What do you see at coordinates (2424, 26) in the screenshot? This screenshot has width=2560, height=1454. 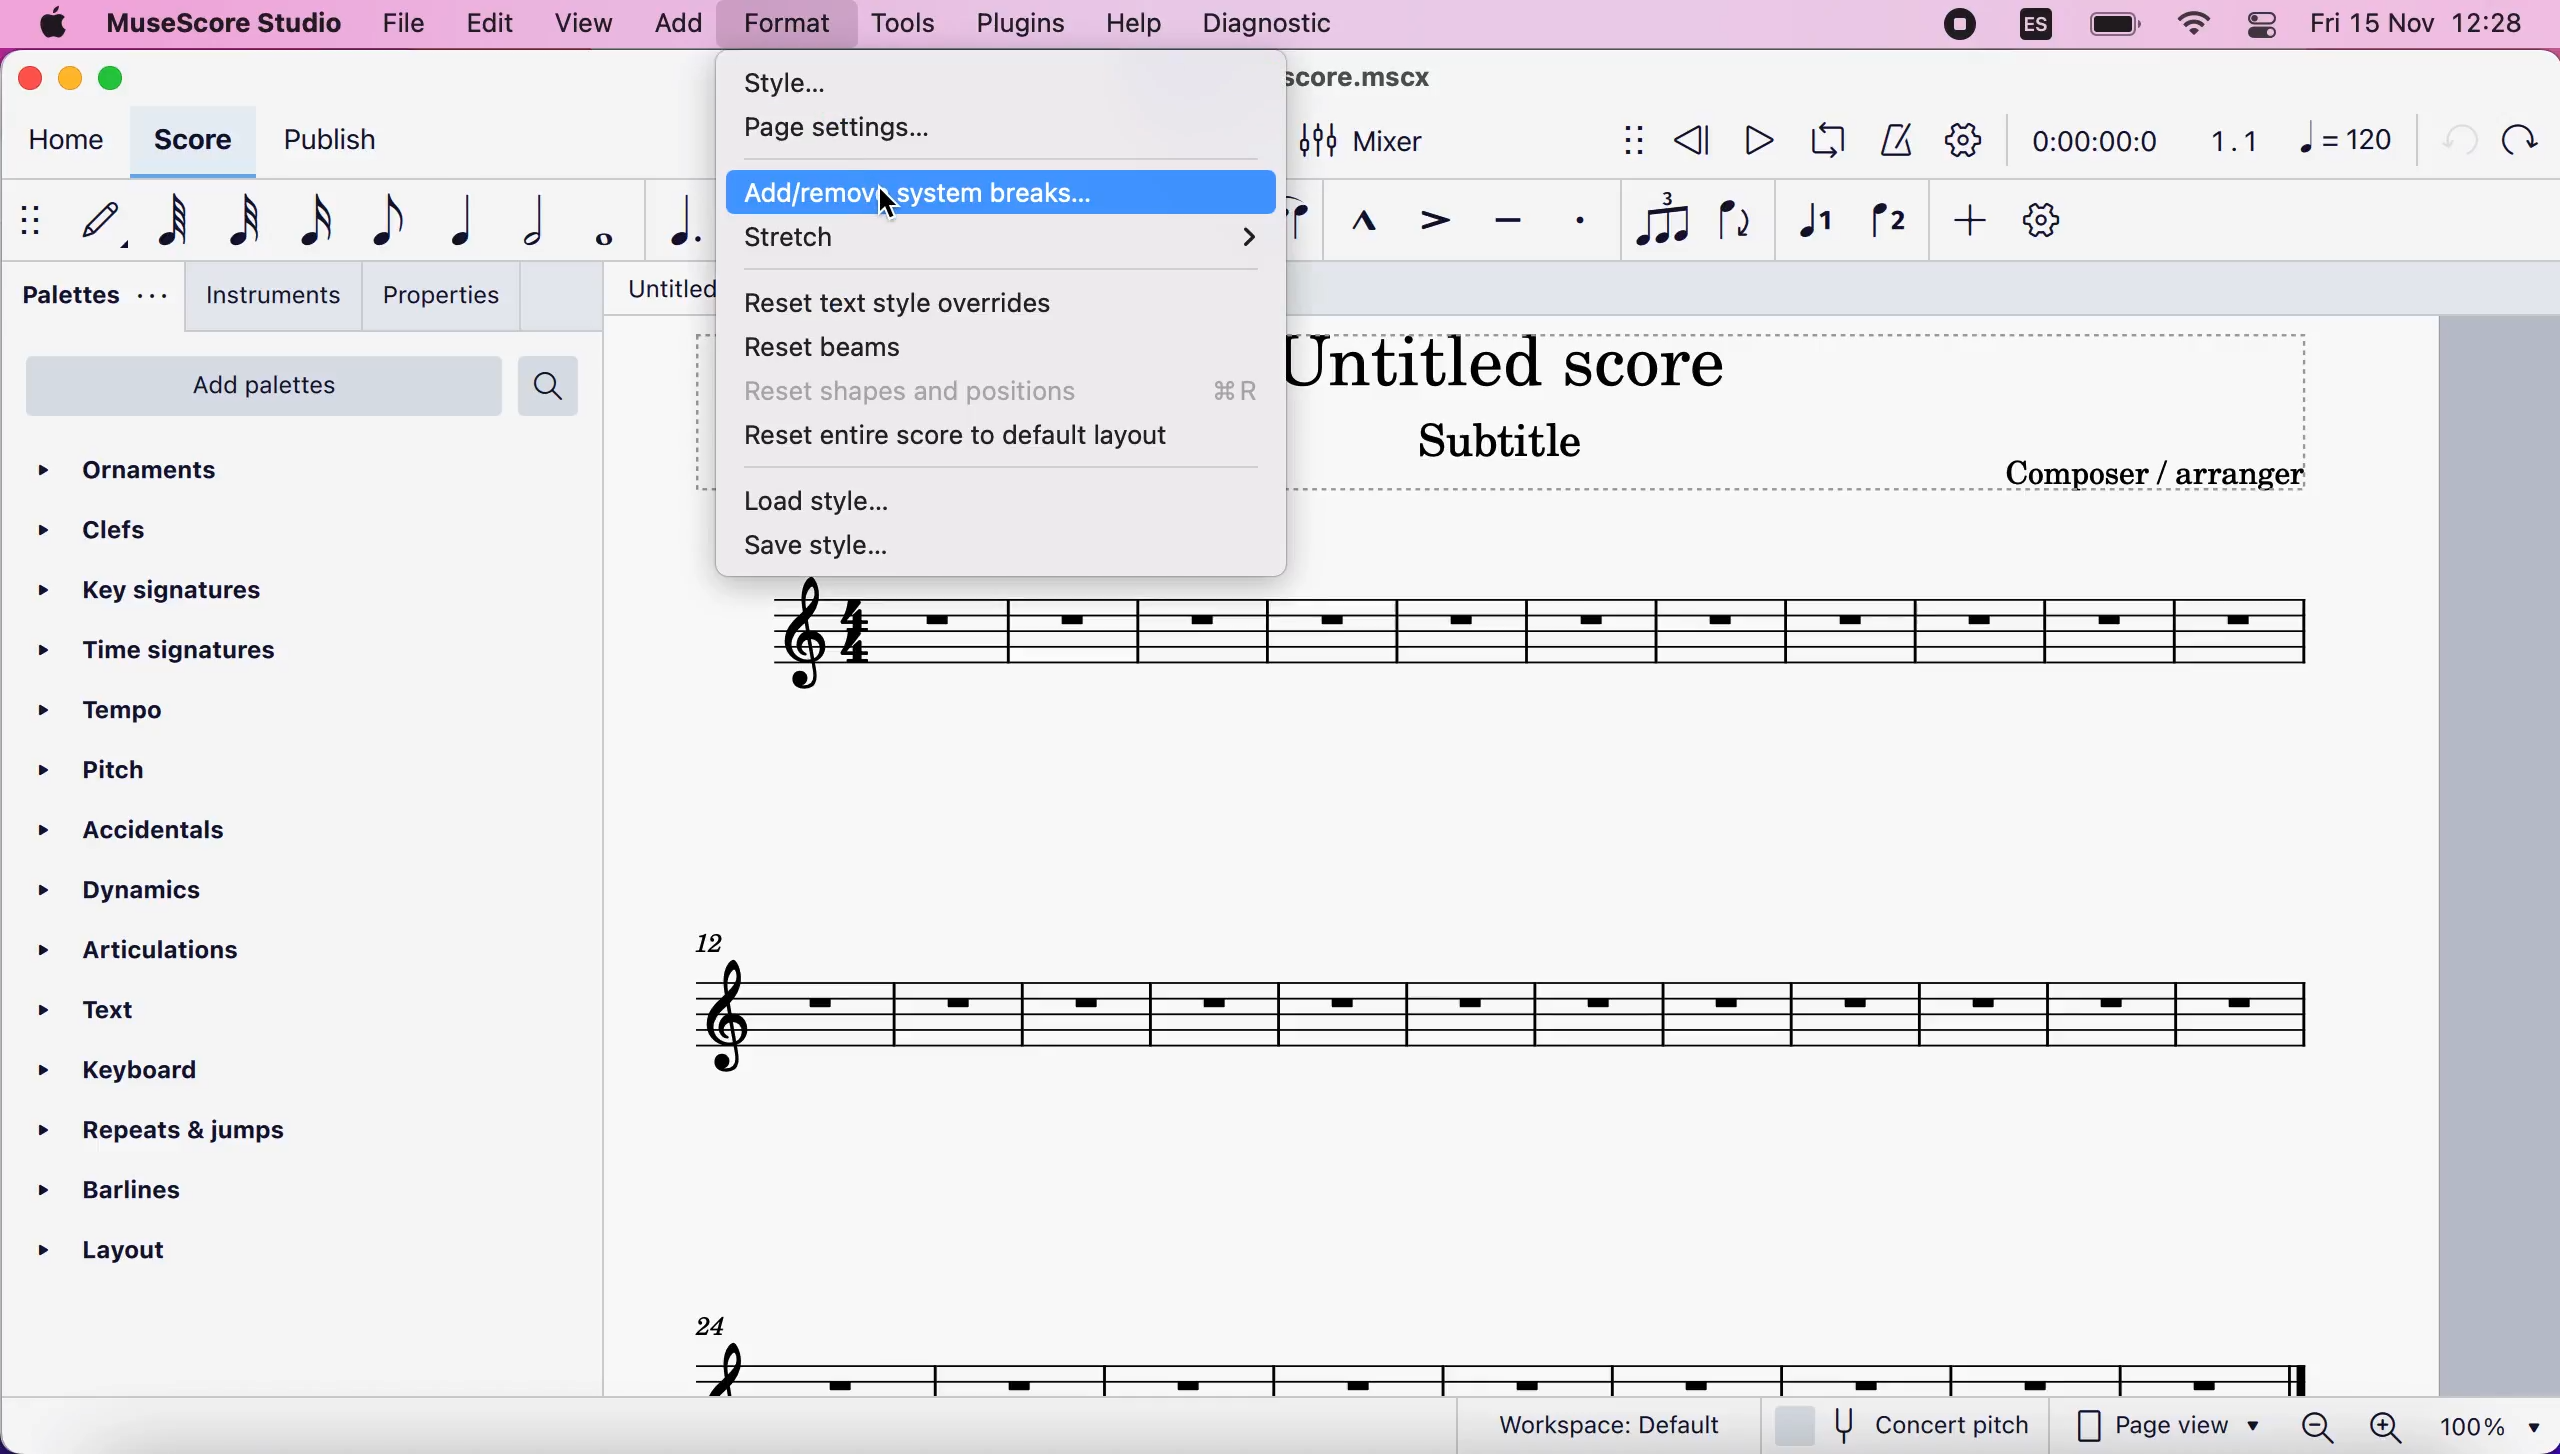 I see `time and date` at bounding box center [2424, 26].